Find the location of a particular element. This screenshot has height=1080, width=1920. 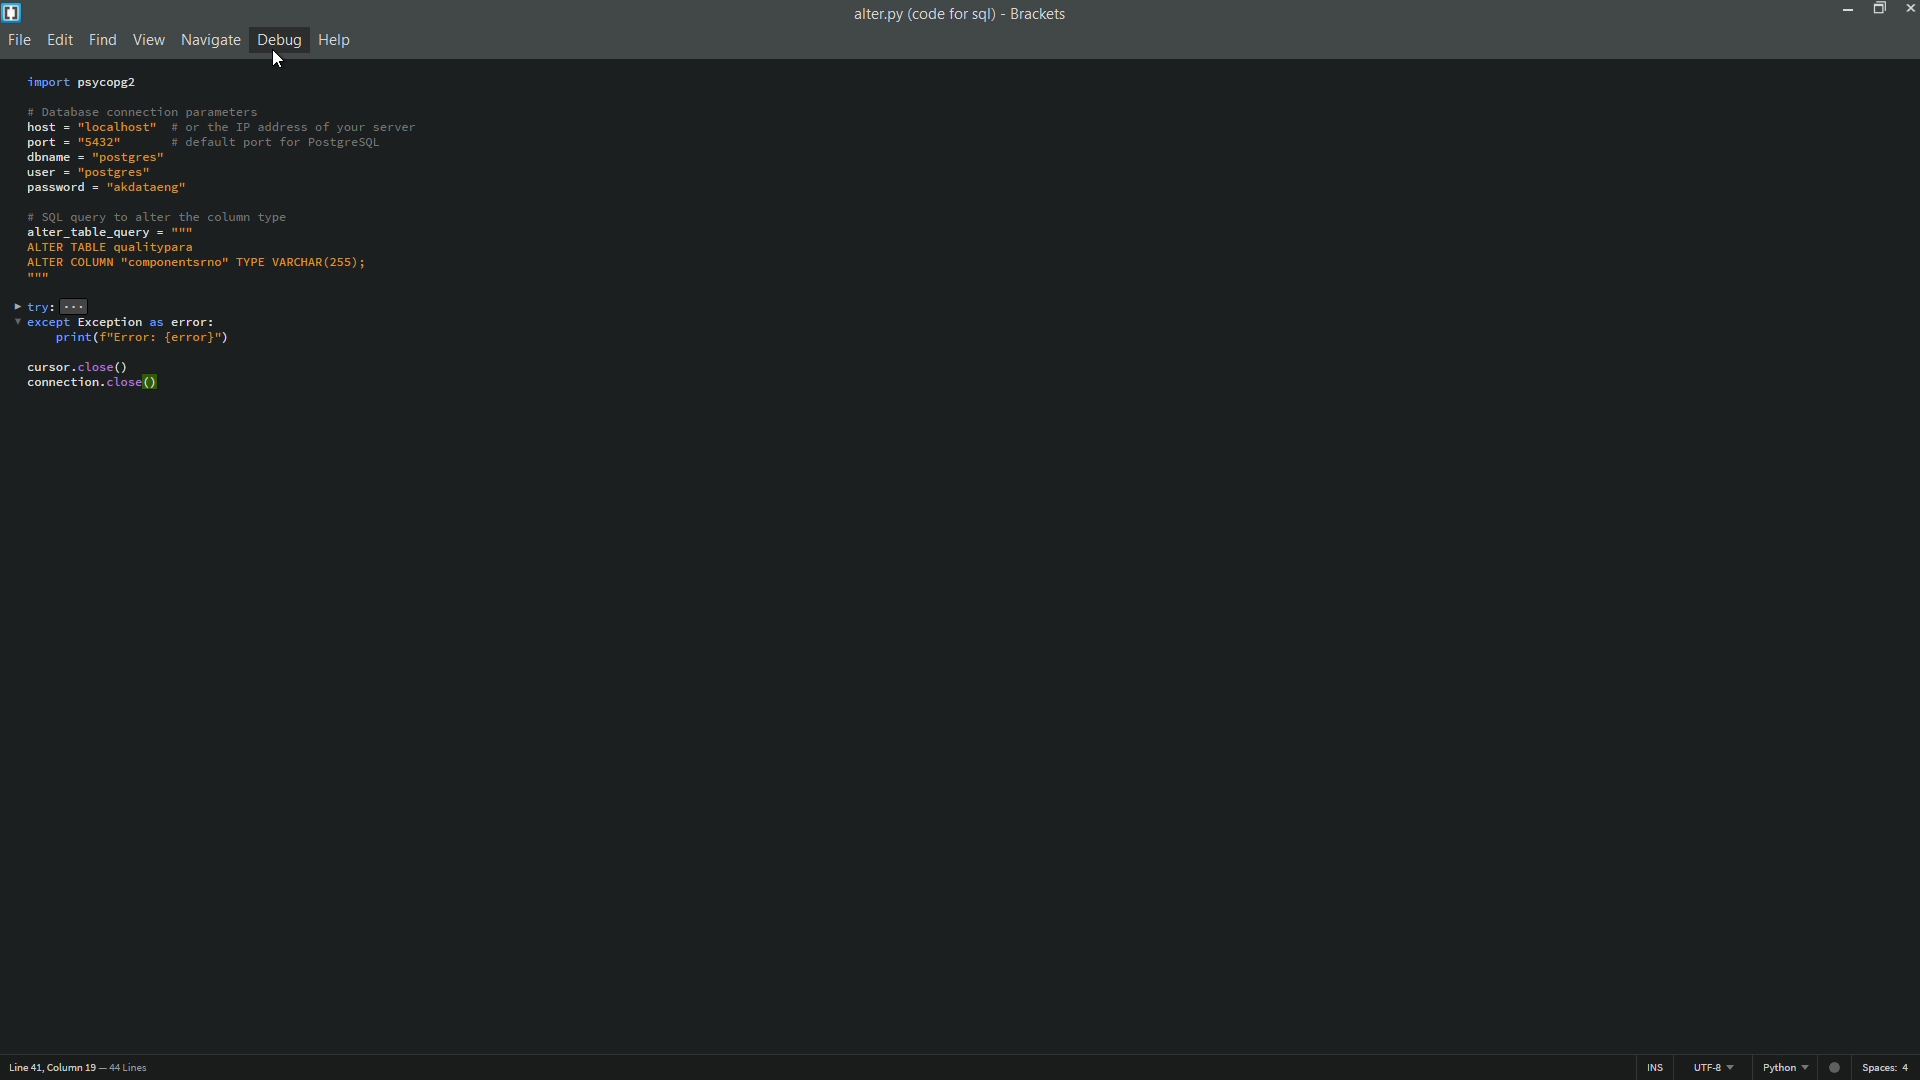

python is located at coordinates (1786, 1068).